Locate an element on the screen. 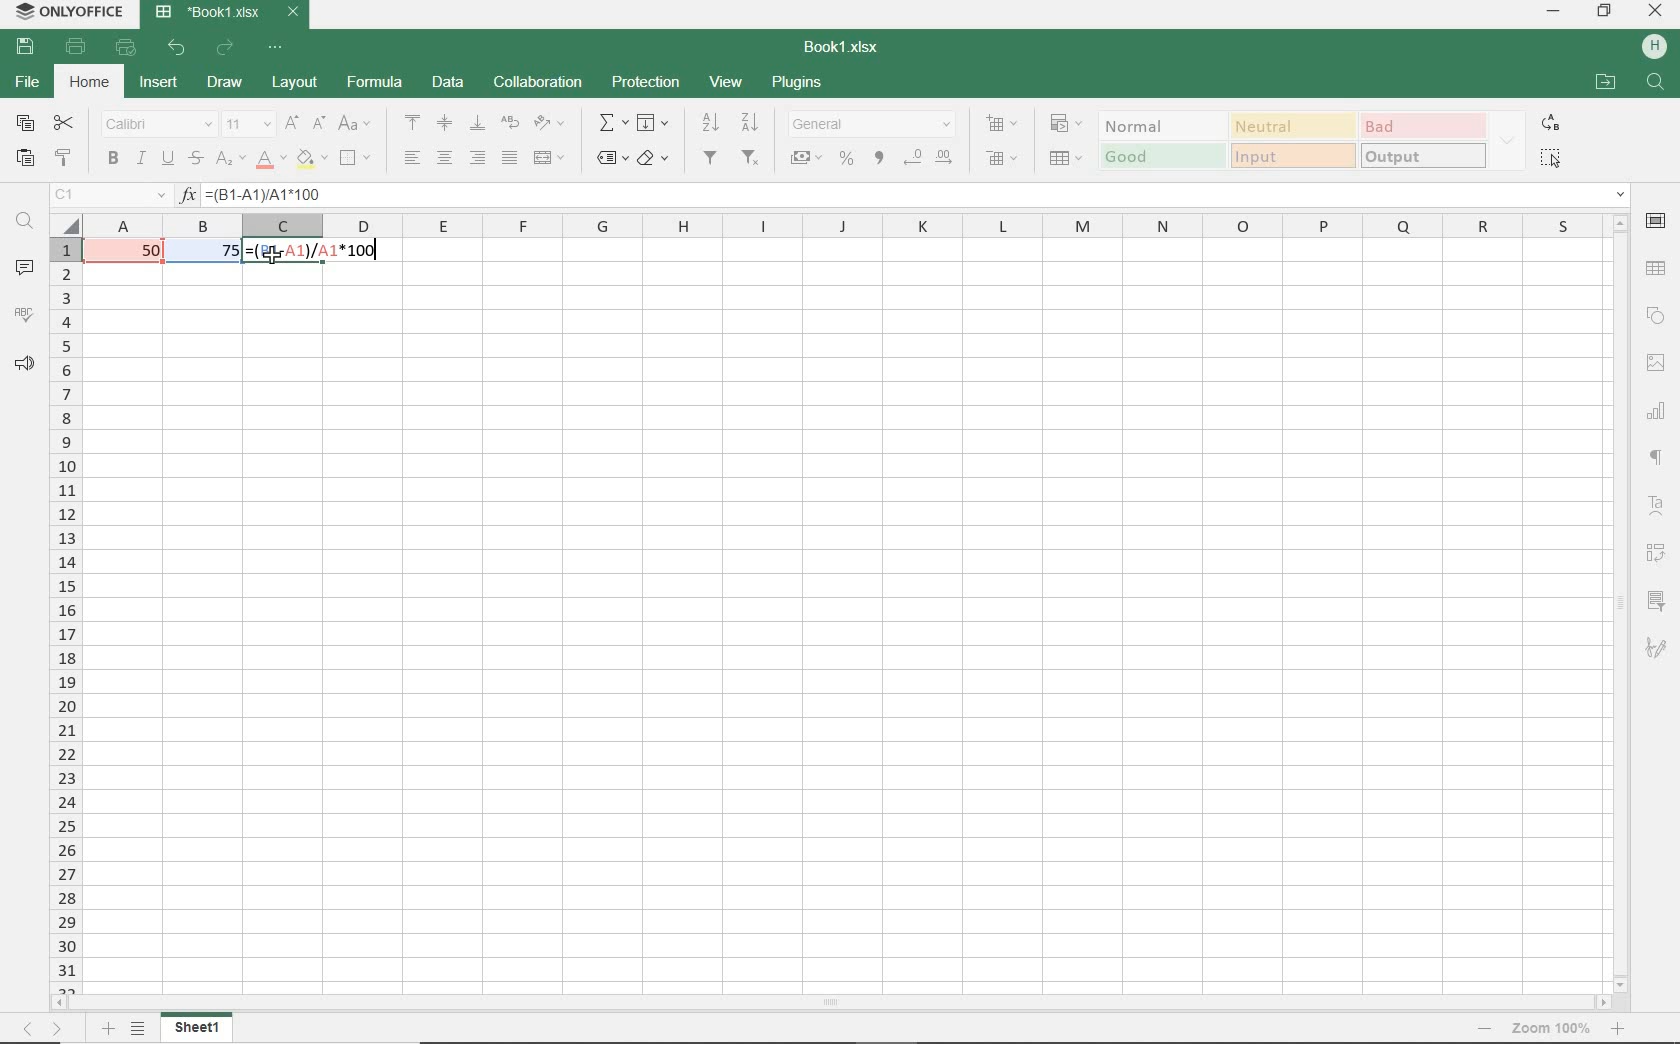  italic is located at coordinates (140, 159).